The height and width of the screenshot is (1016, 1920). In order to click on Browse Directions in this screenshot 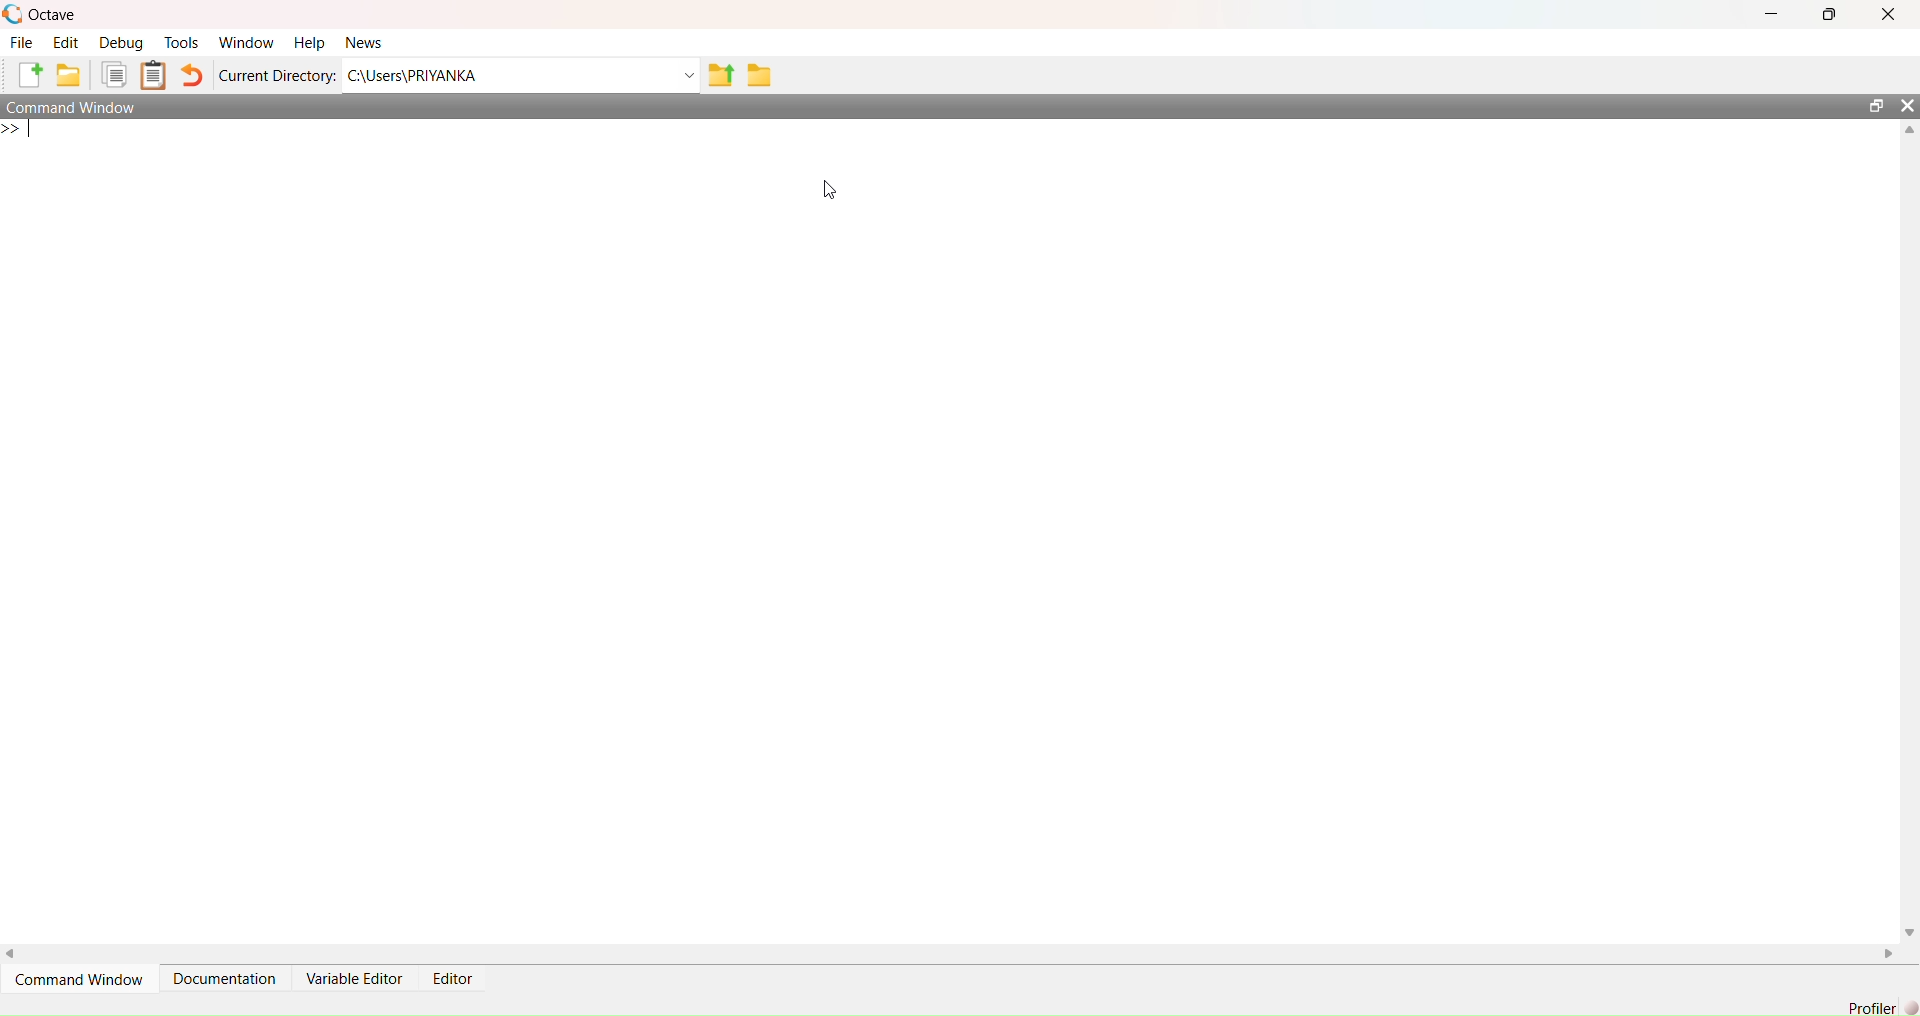, I will do `click(760, 74)`.